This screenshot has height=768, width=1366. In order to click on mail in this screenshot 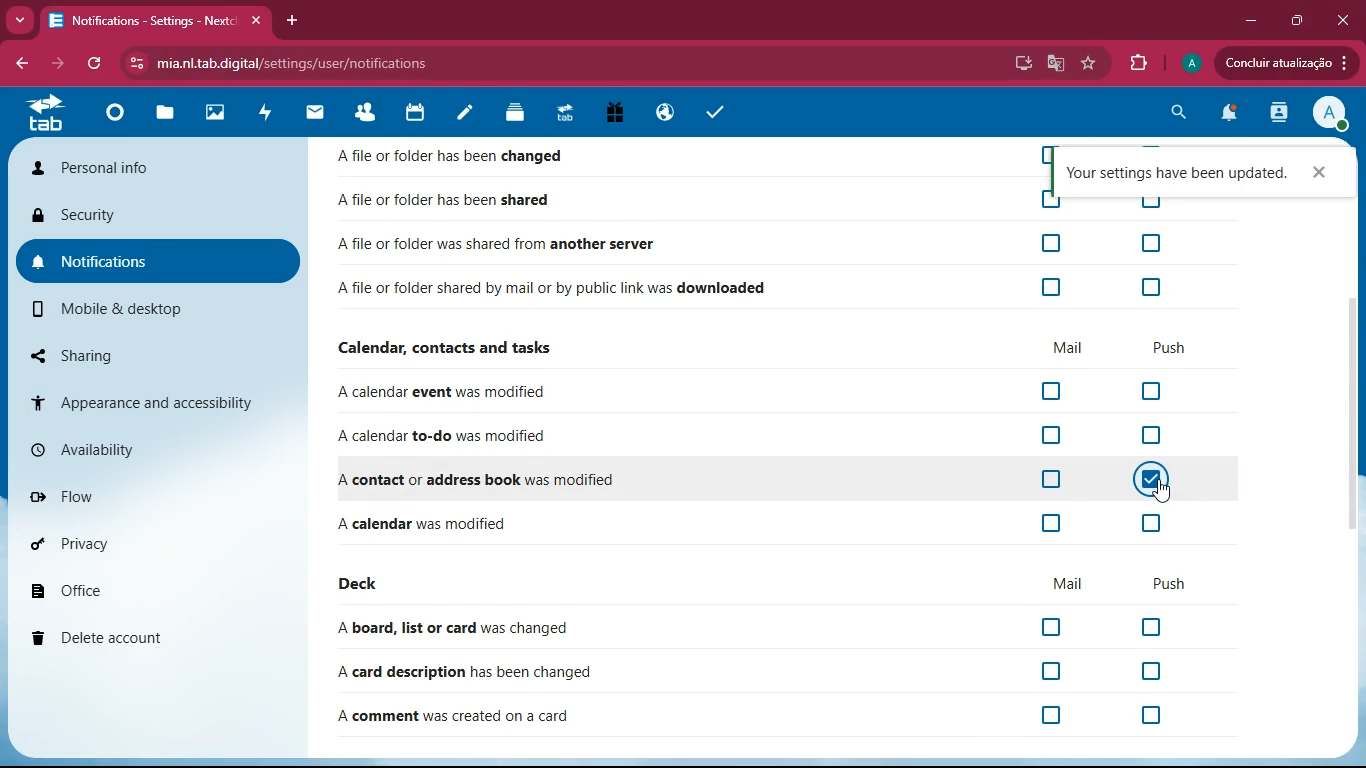, I will do `click(1071, 580)`.